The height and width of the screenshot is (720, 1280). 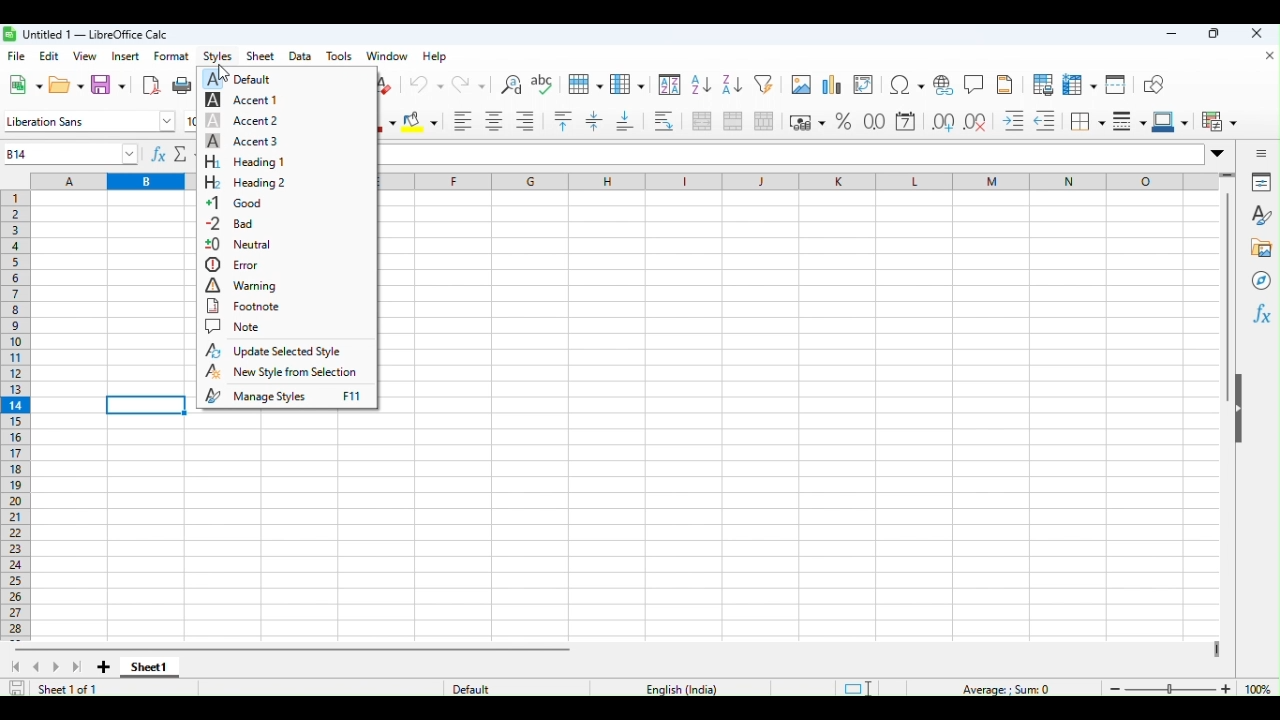 What do you see at coordinates (284, 371) in the screenshot?
I see `New style from selection` at bounding box center [284, 371].